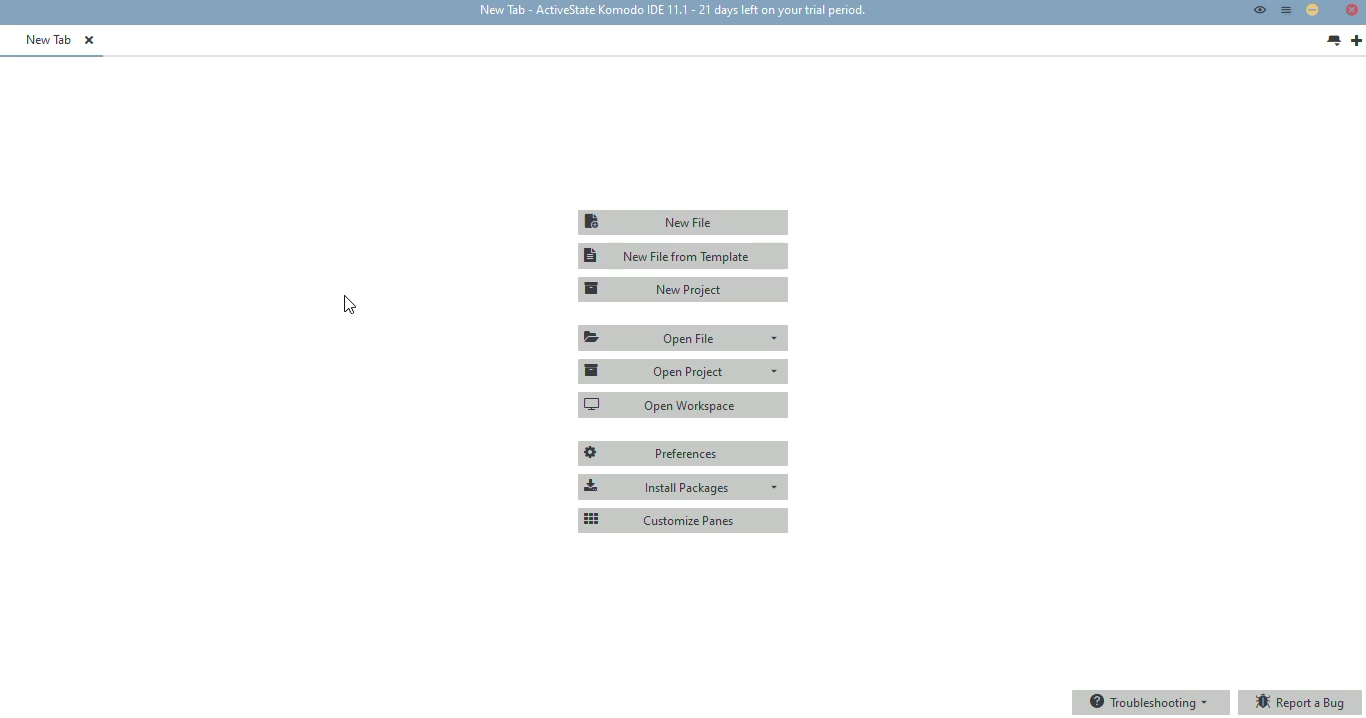  I want to click on open project, so click(682, 372).